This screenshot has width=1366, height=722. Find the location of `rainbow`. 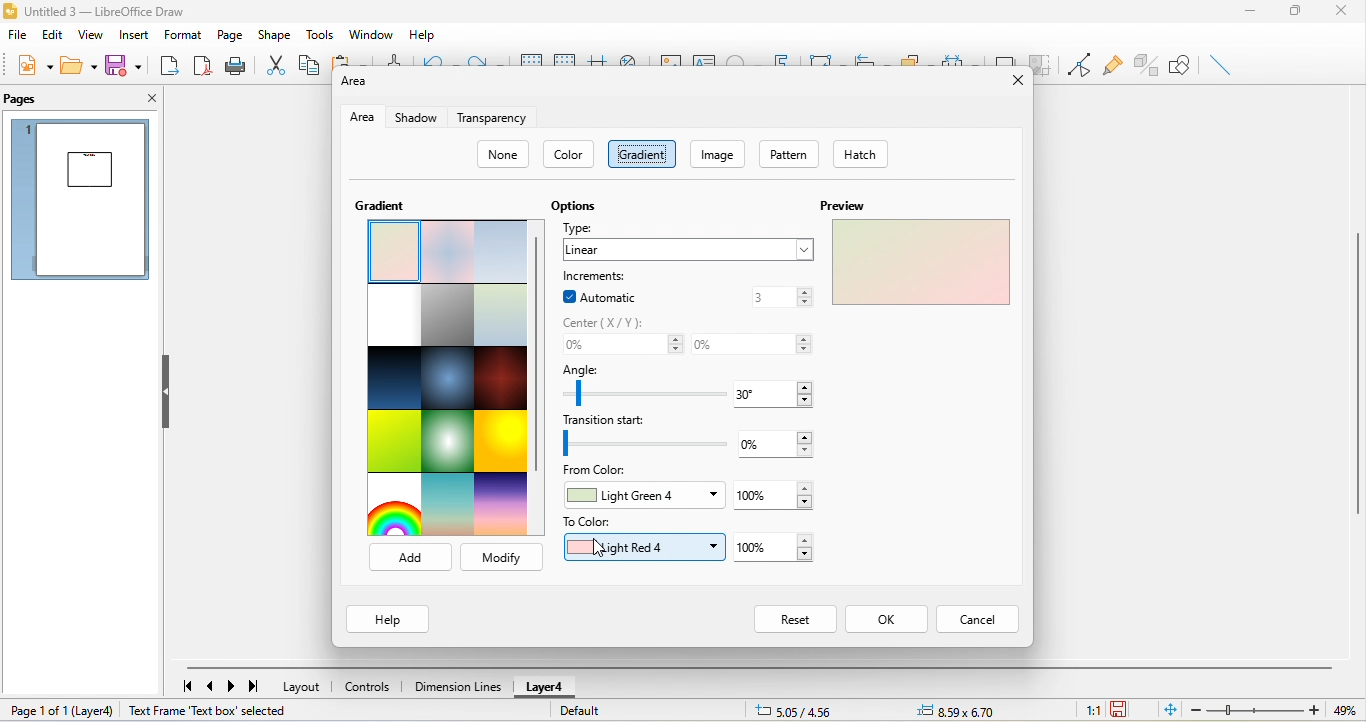

rainbow is located at coordinates (393, 505).